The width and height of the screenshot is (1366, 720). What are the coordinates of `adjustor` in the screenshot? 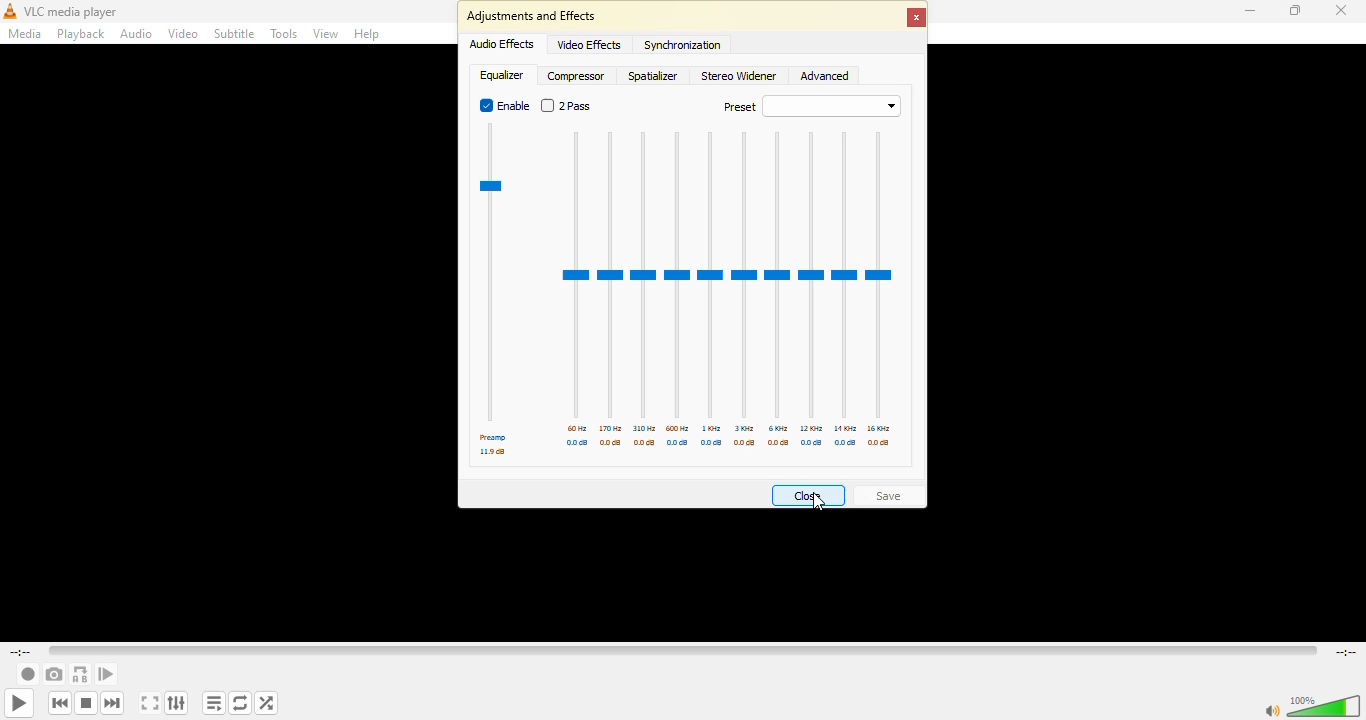 It's located at (576, 276).